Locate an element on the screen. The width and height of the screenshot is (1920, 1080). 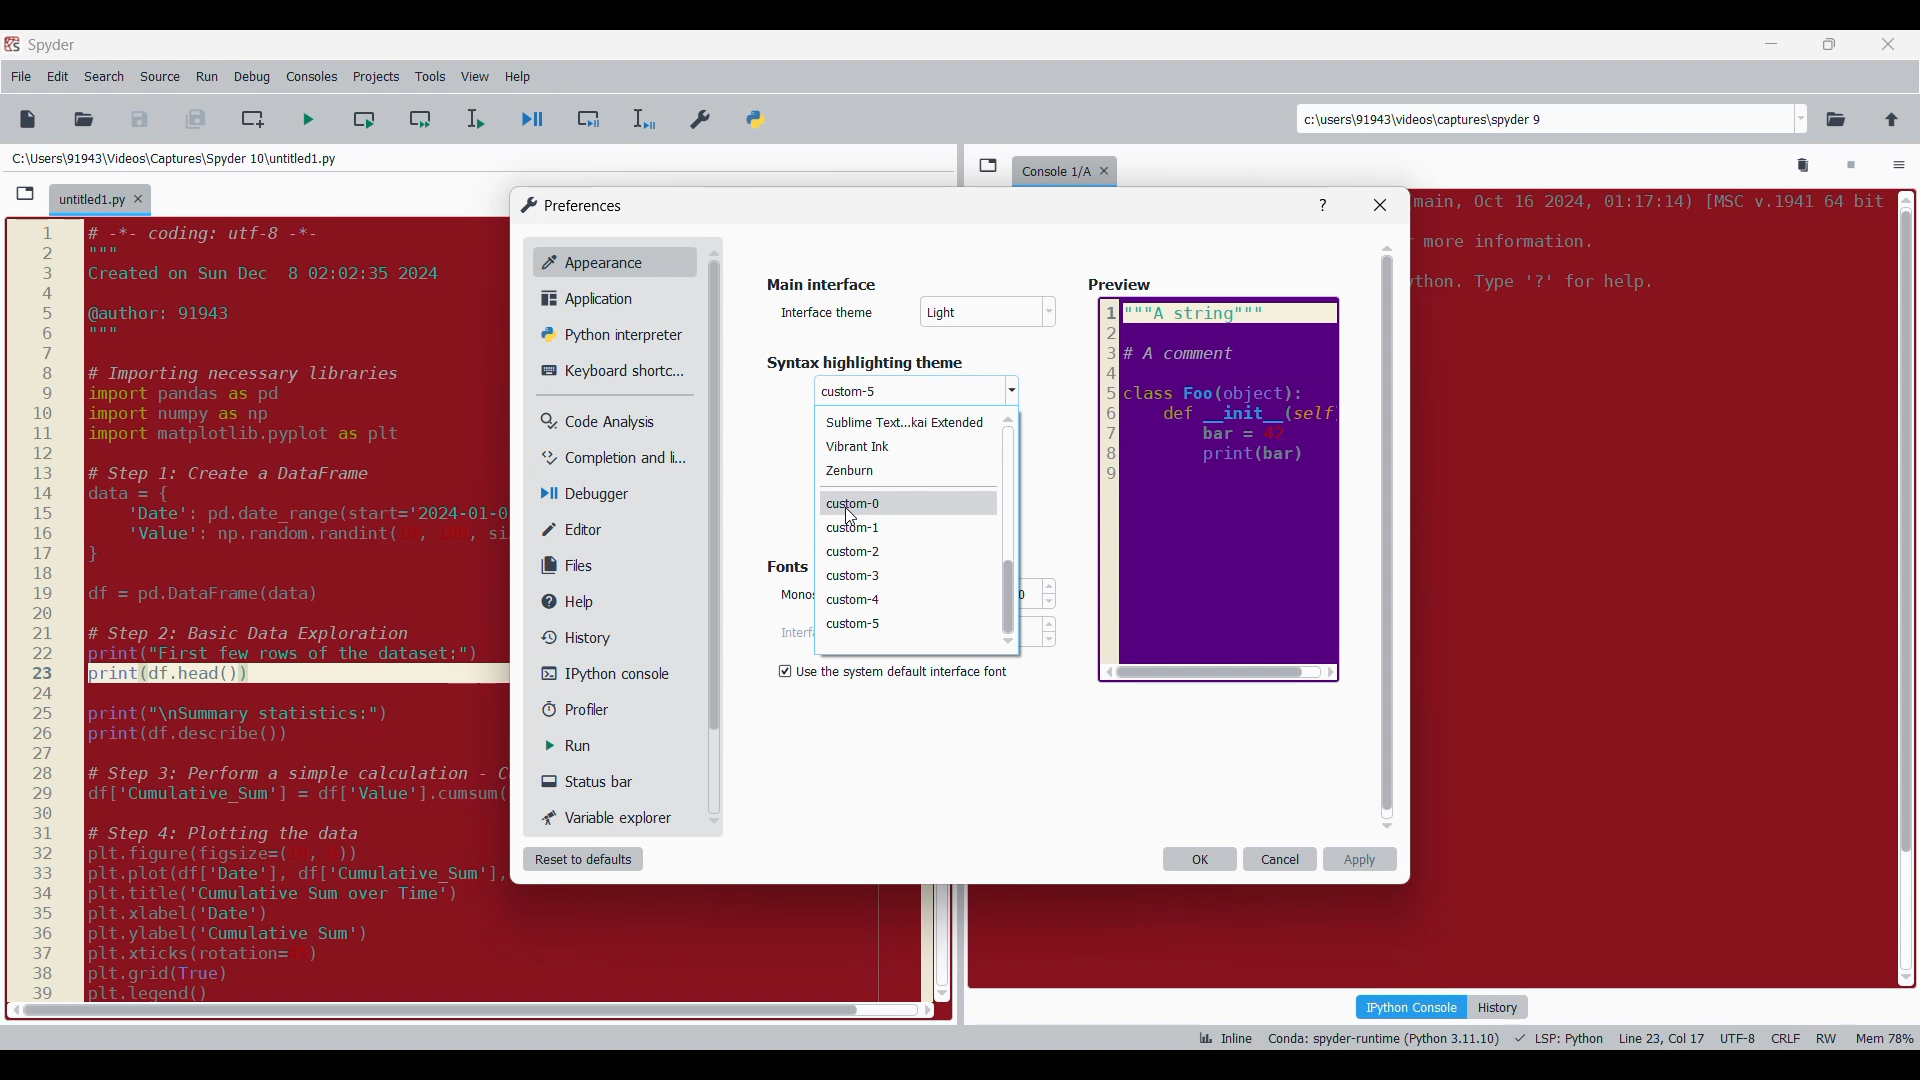
Status bar is located at coordinates (595, 781).